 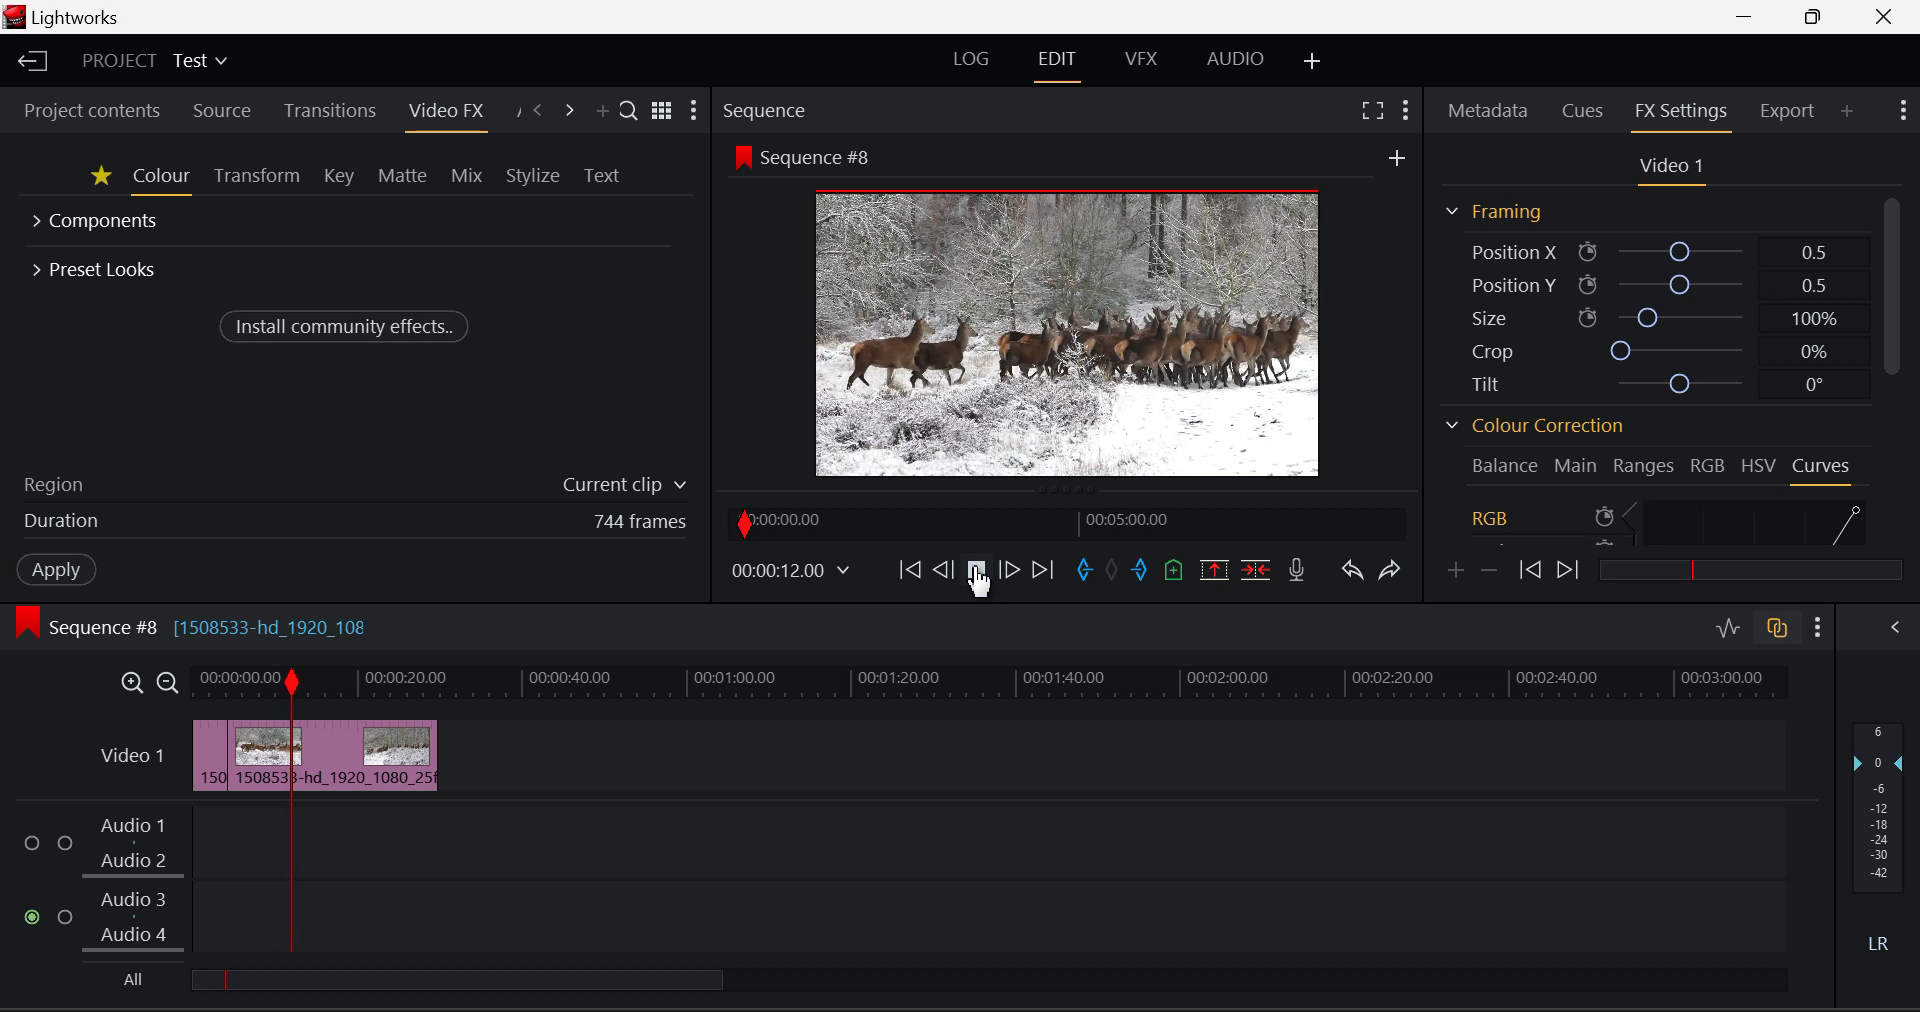 What do you see at coordinates (329, 110) in the screenshot?
I see `Transitions` at bounding box center [329, 110].